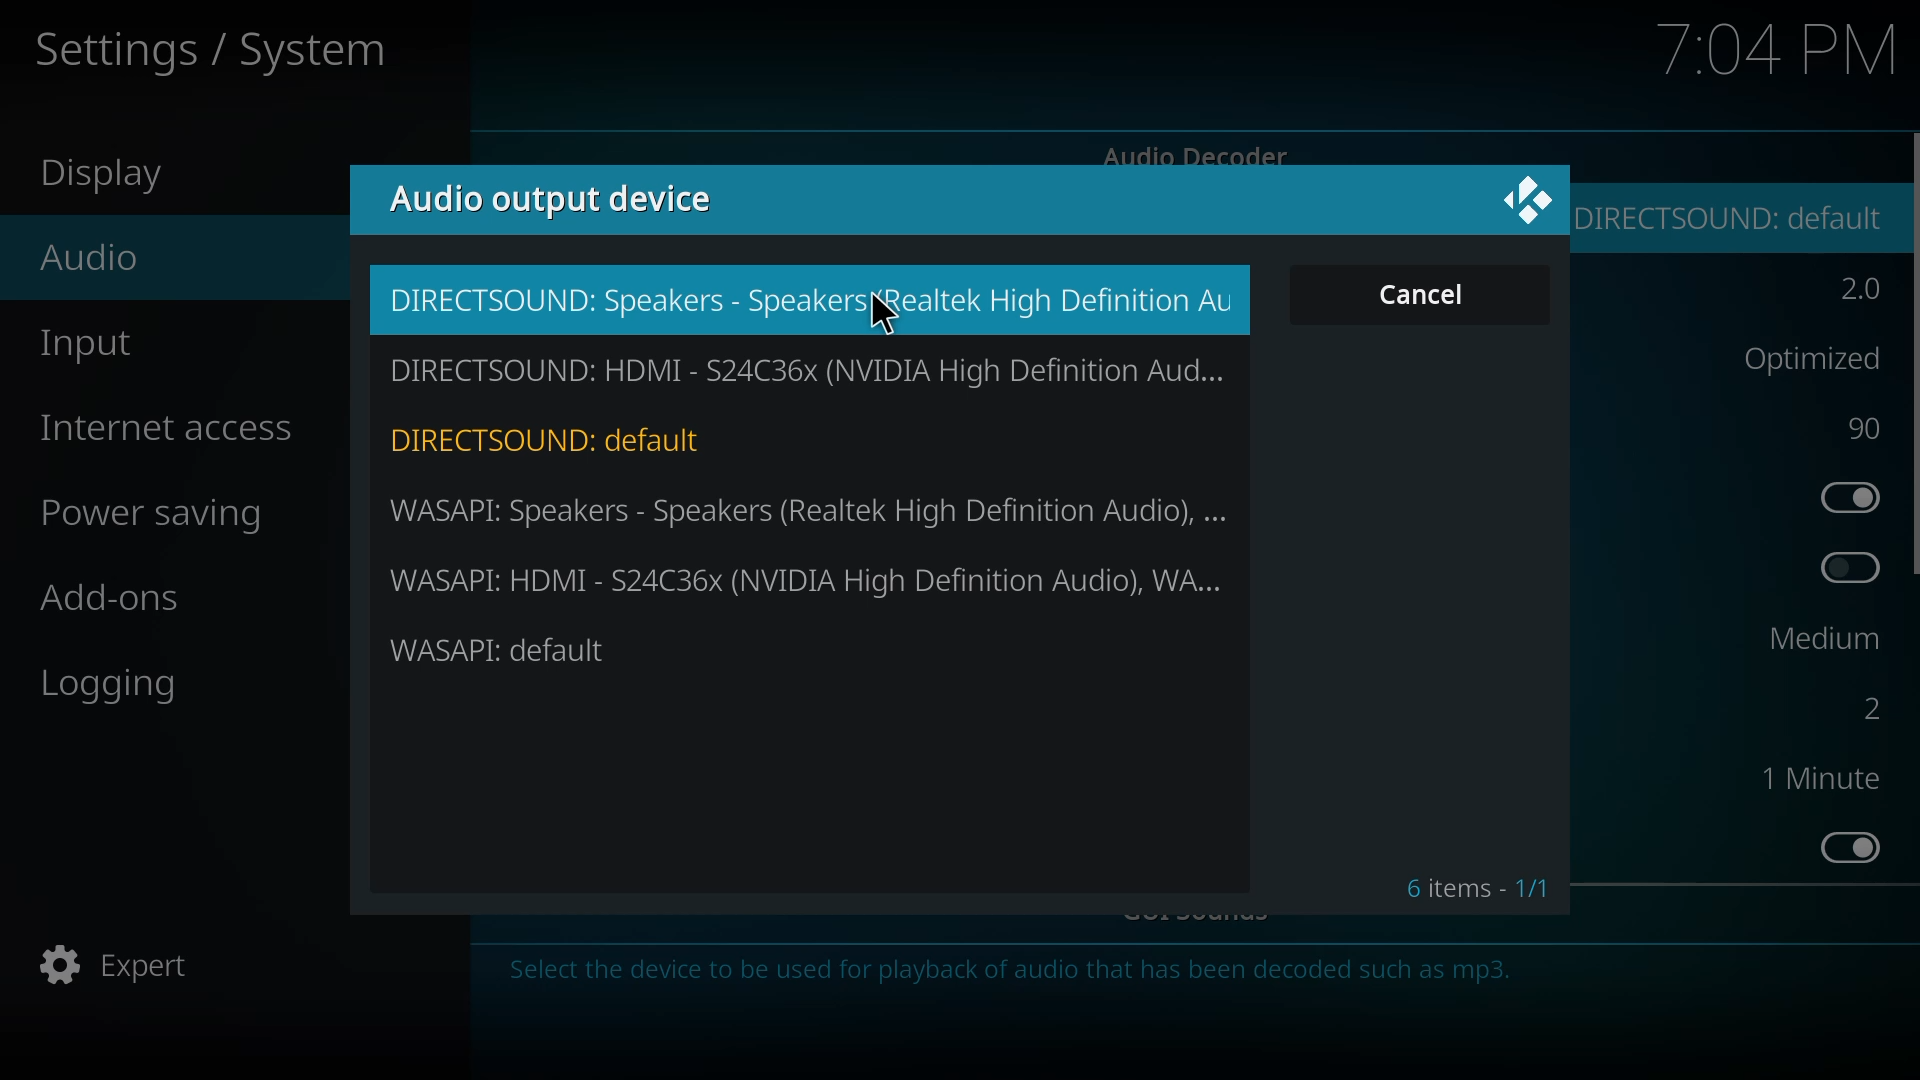  I want to click on default, so click(502, 649).